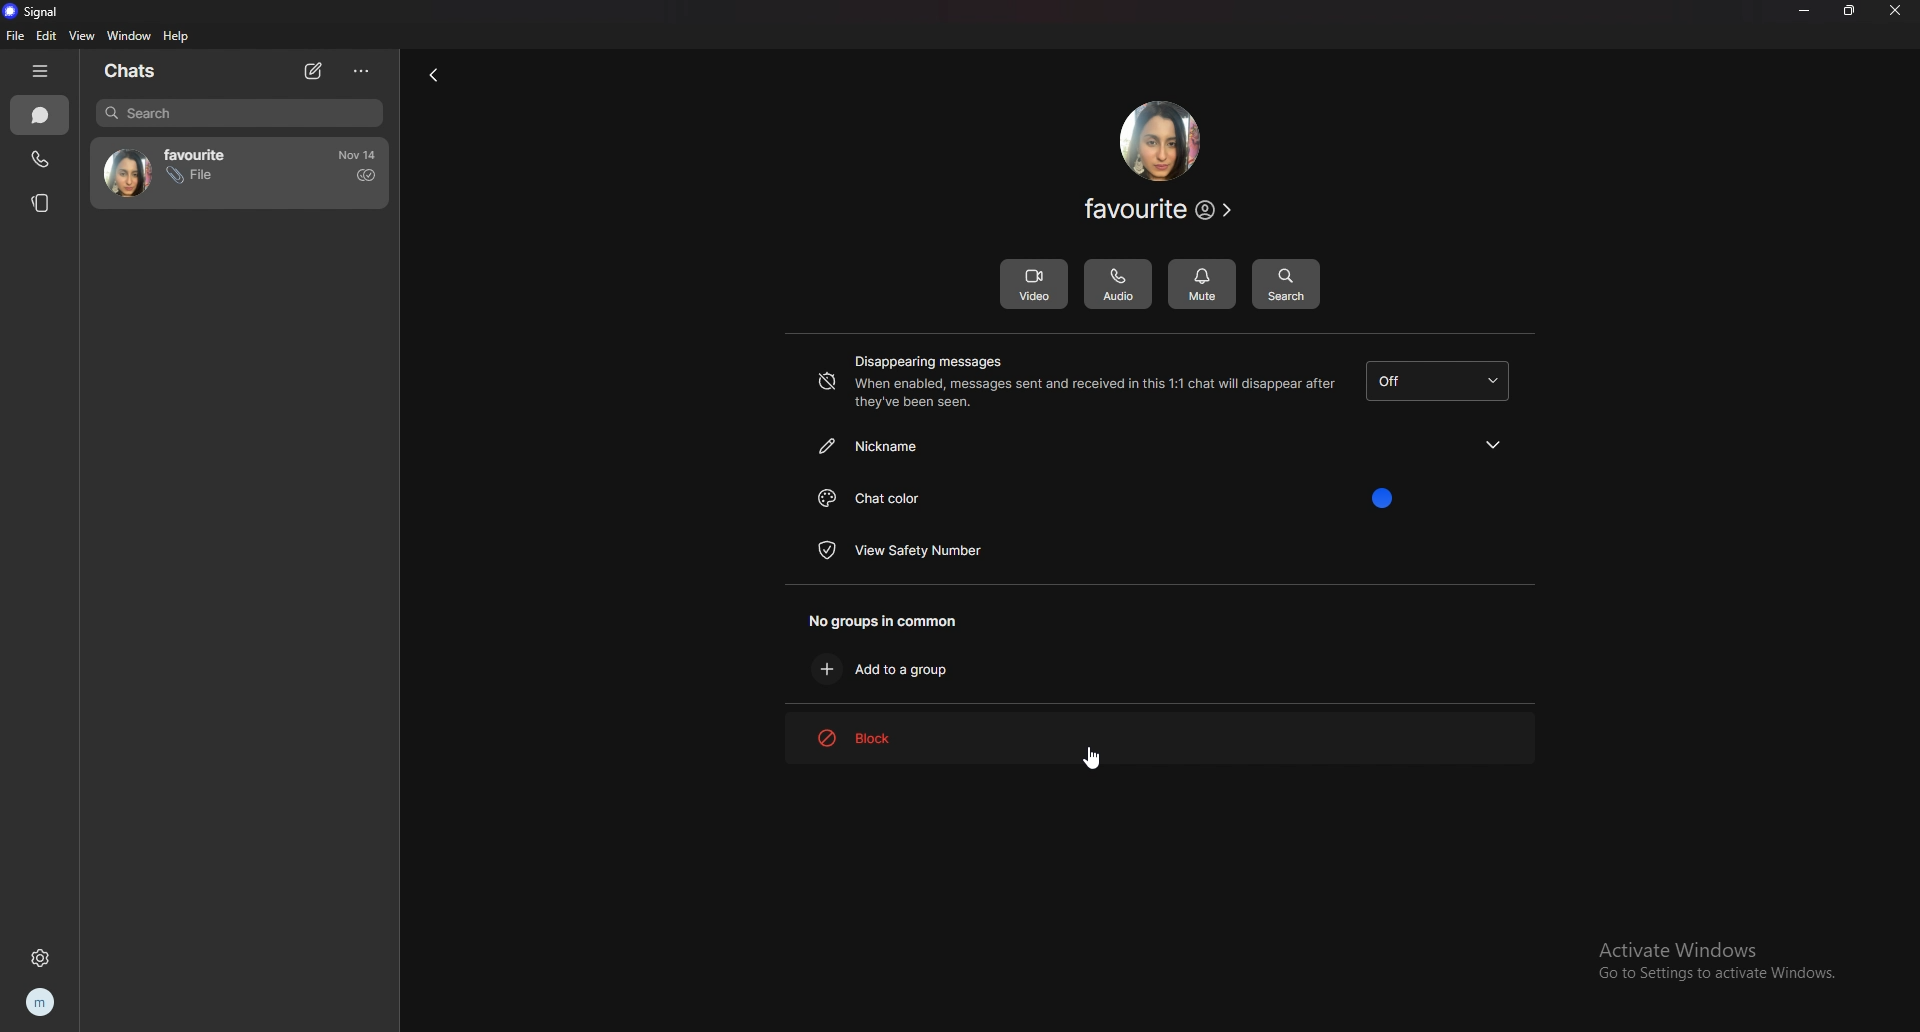  I want to click on cursor, so click(1089, 757).